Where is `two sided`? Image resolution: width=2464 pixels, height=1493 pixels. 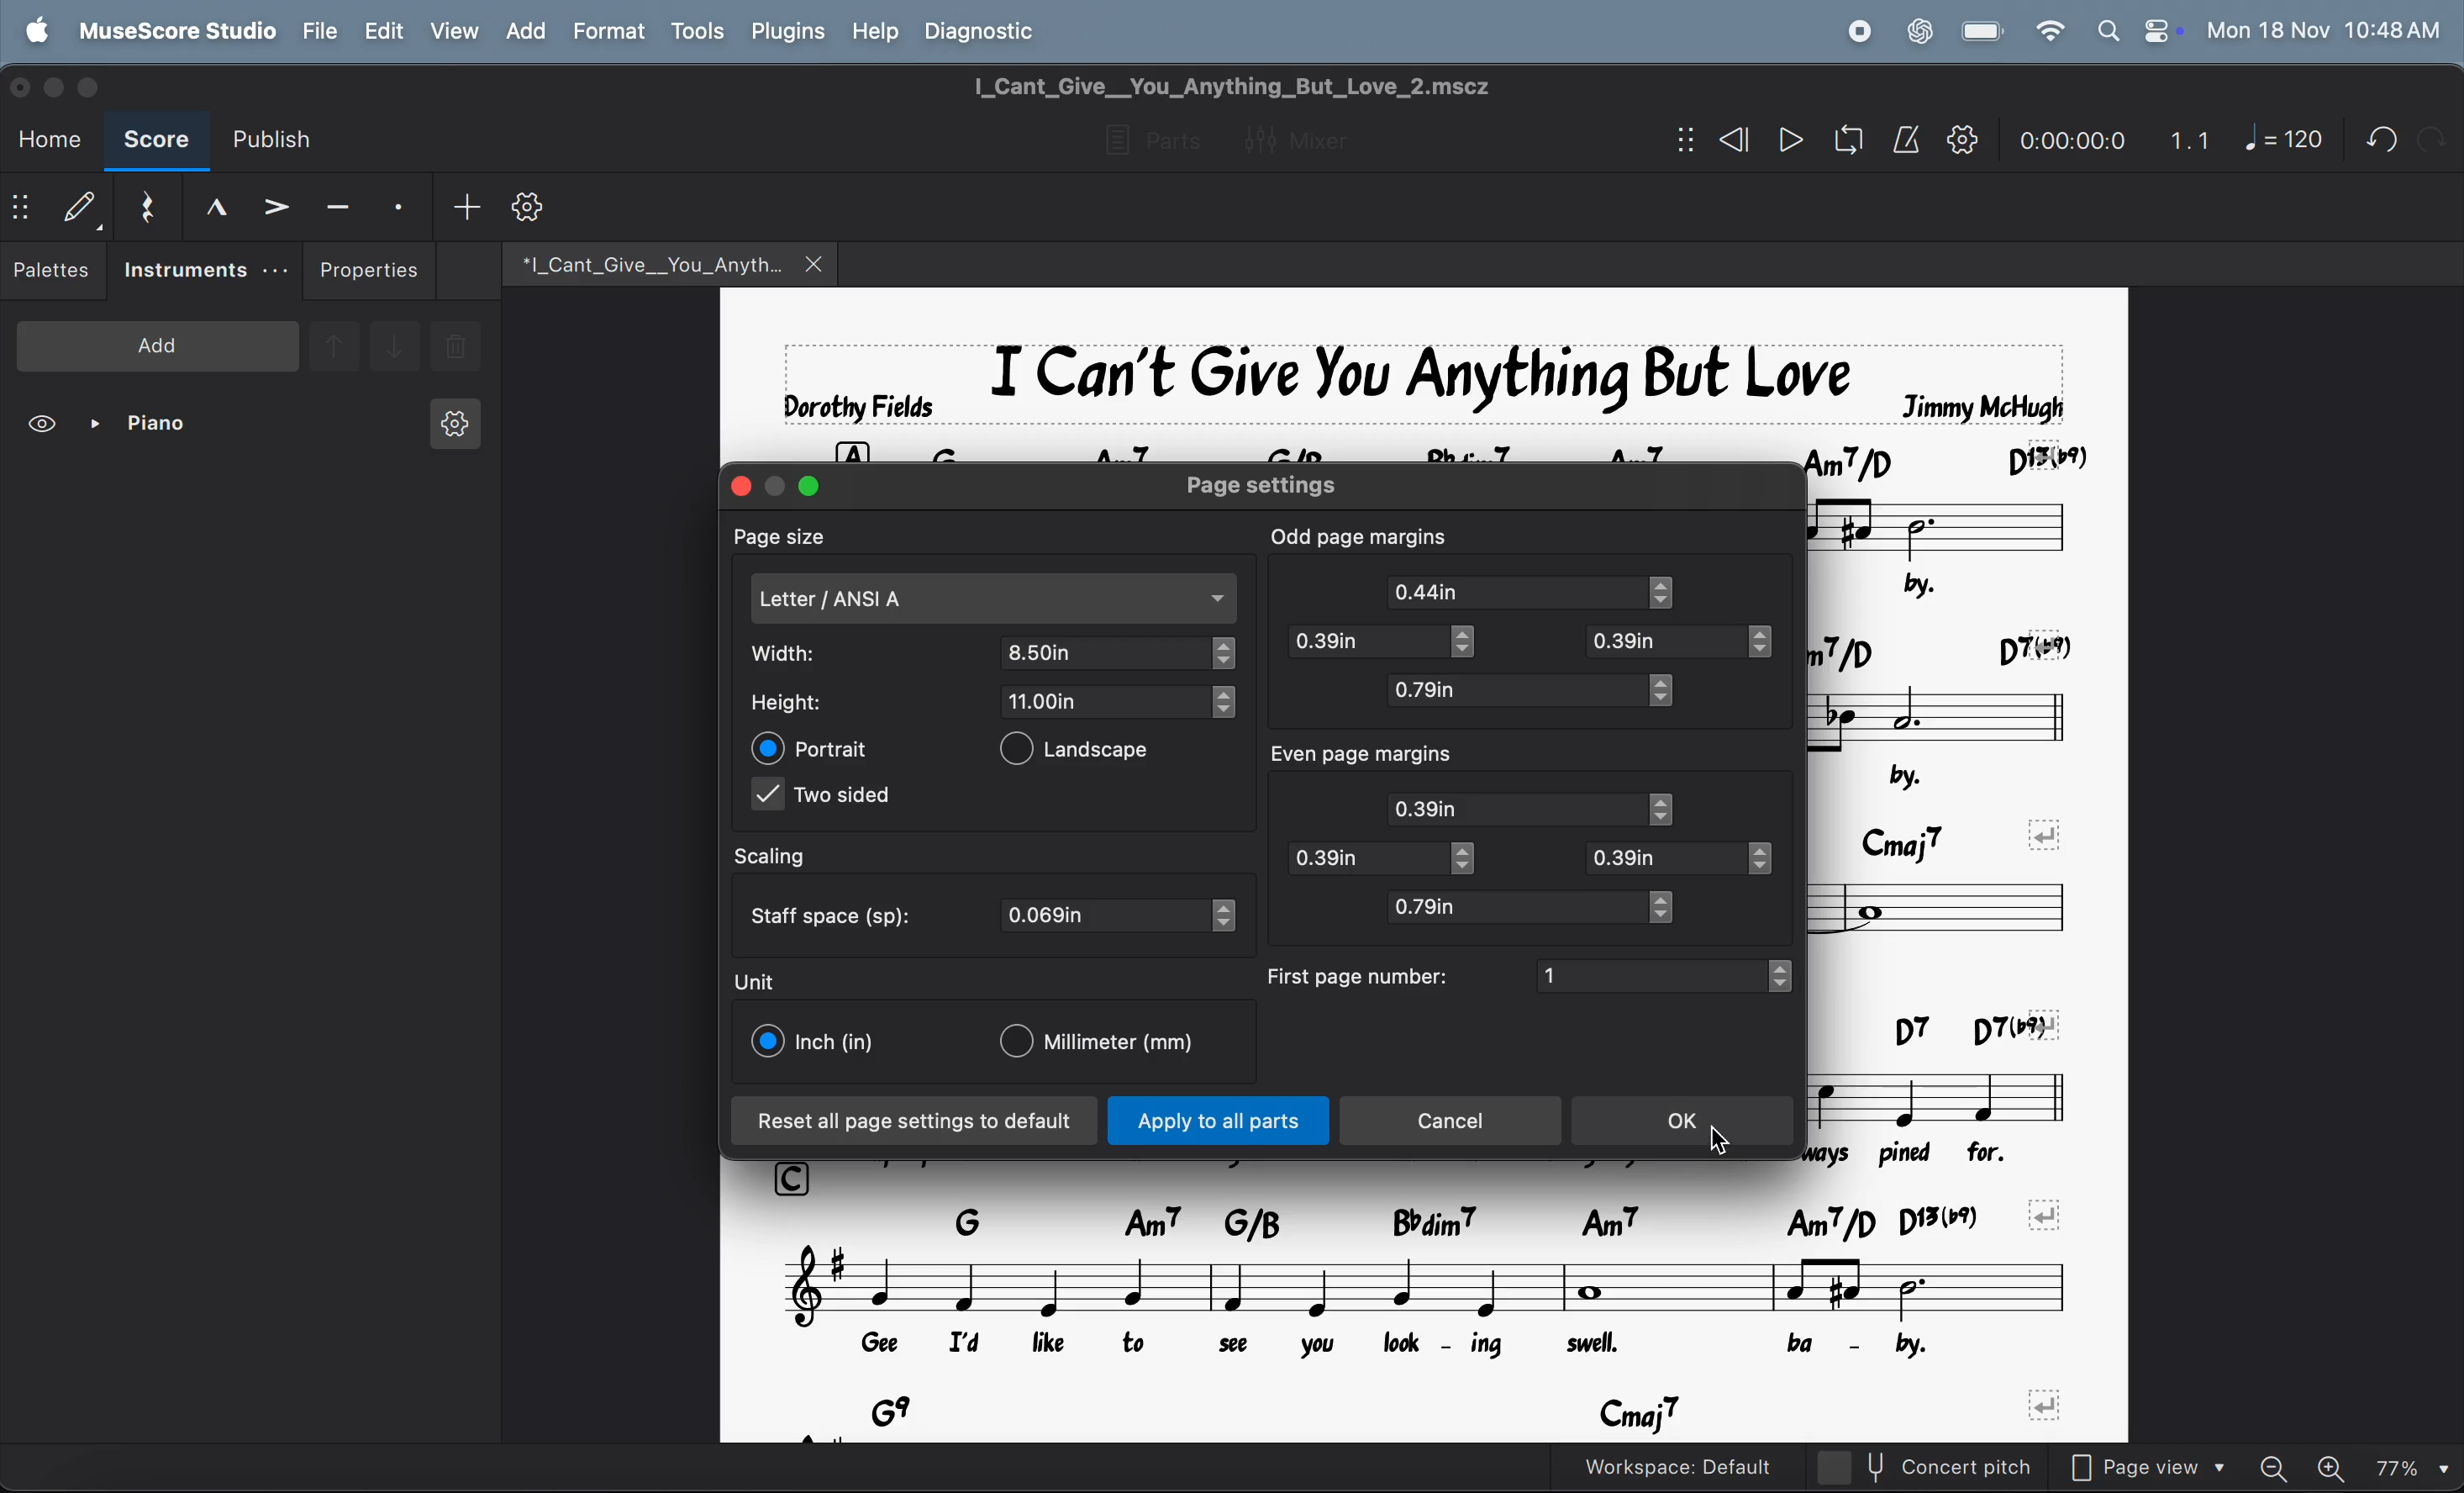 two sided is located at coordinates (828, 799).